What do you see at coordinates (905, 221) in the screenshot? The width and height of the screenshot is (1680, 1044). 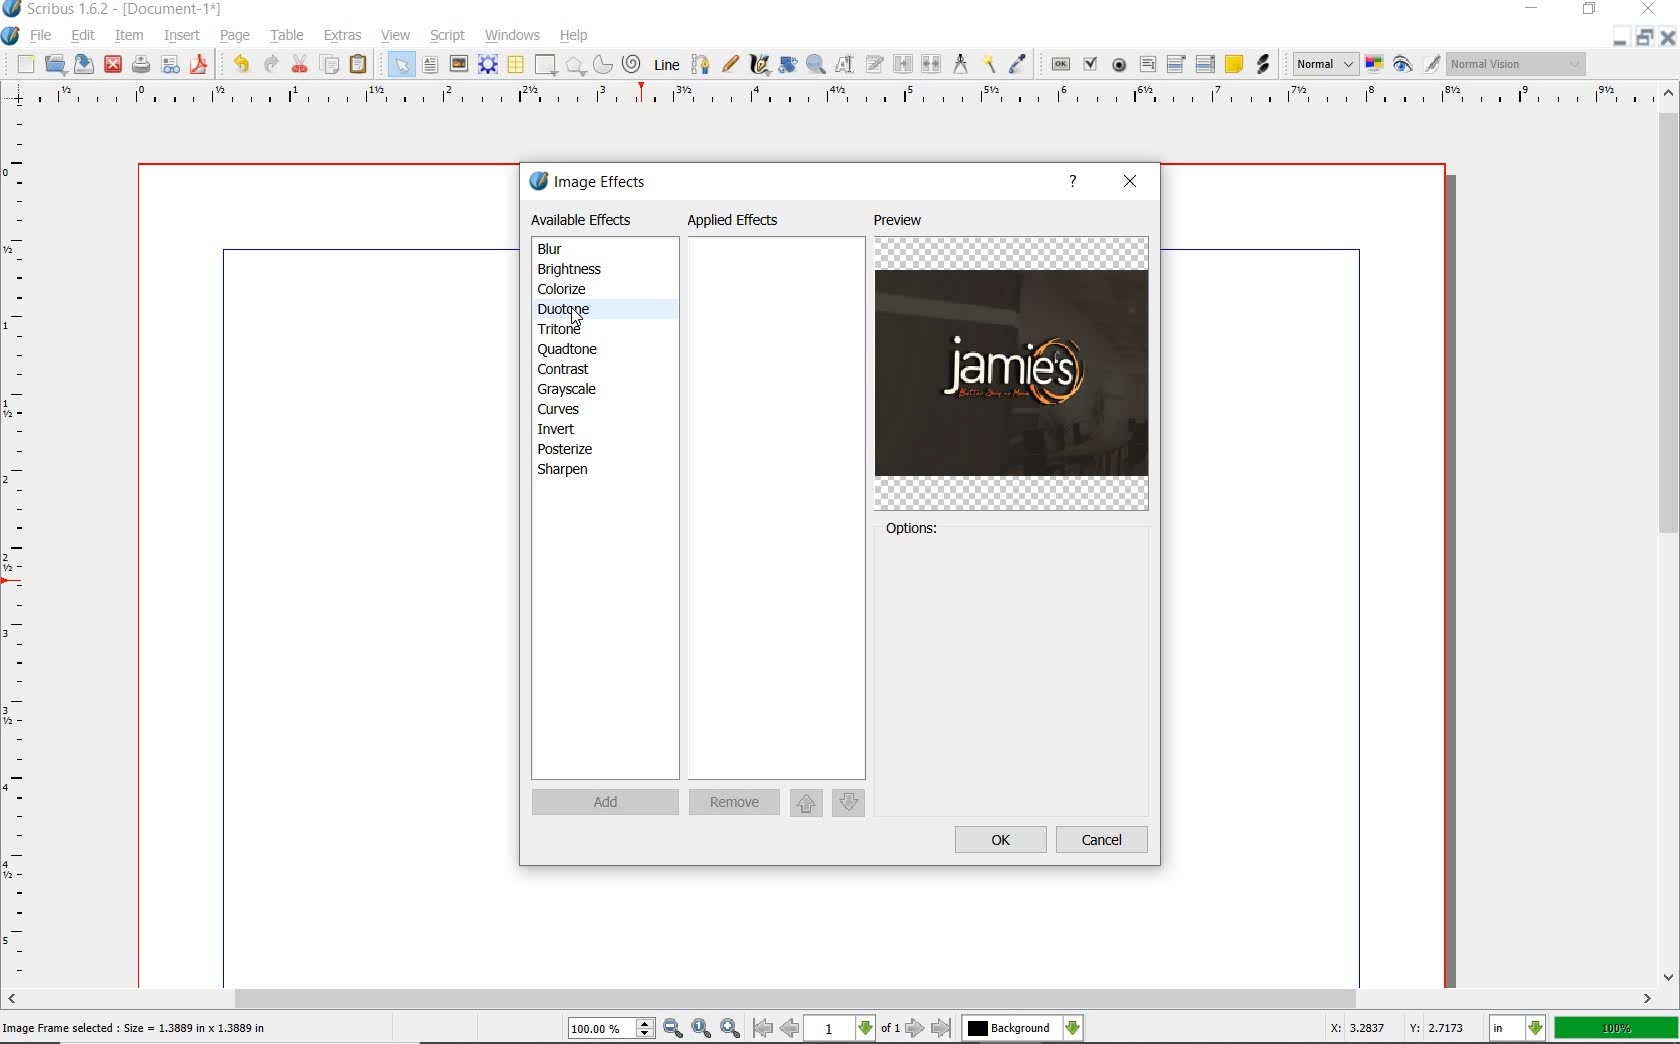 I see `preview` at bounding box center [905, 221].